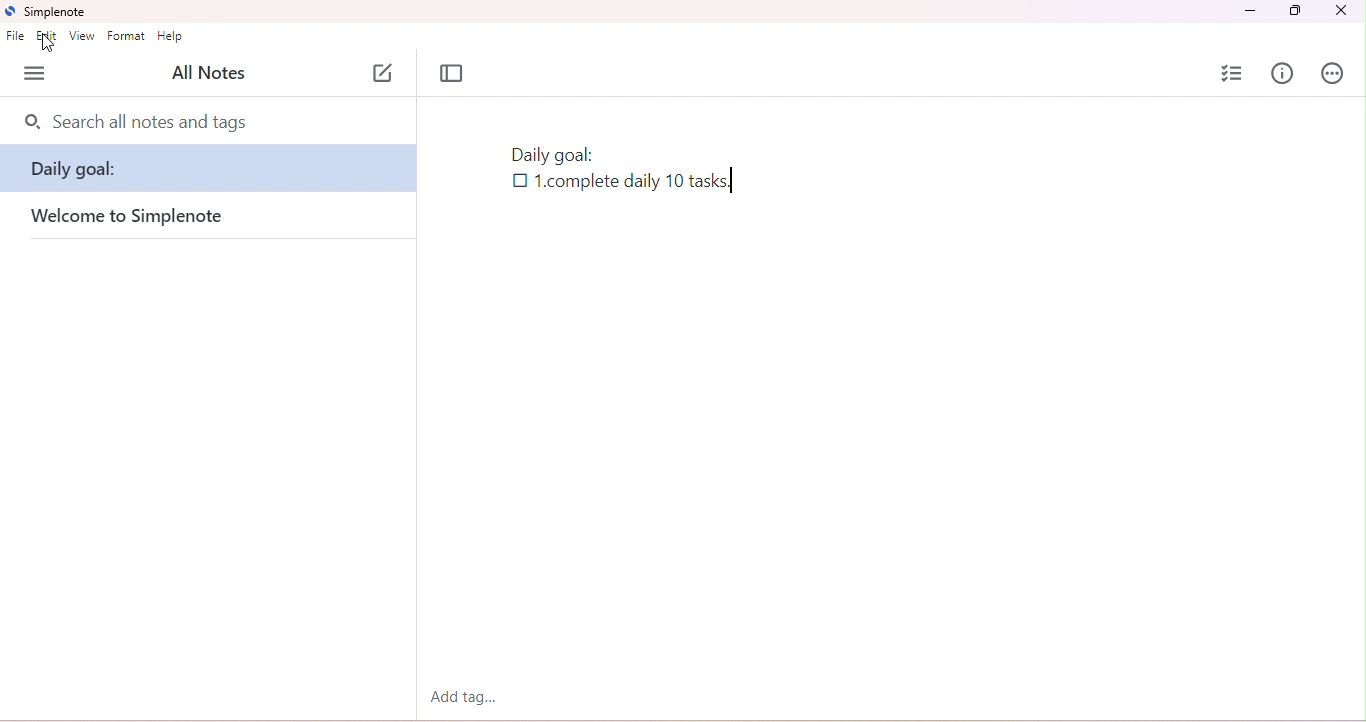 The image size is (1366, 722). I want to click on welcome to simple note, so click(177, 217).